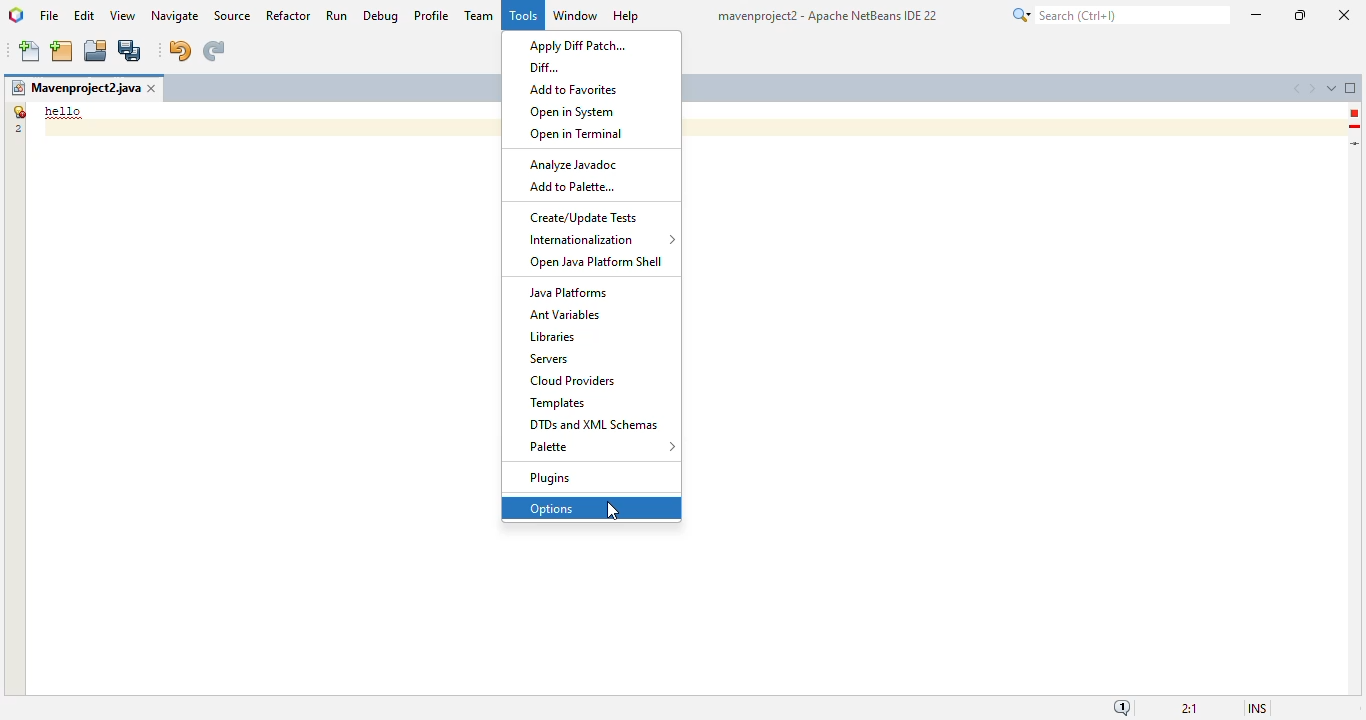  Describe the element at coordinates (1351, 87) in the screenshot. I see `maximize window` at that location.